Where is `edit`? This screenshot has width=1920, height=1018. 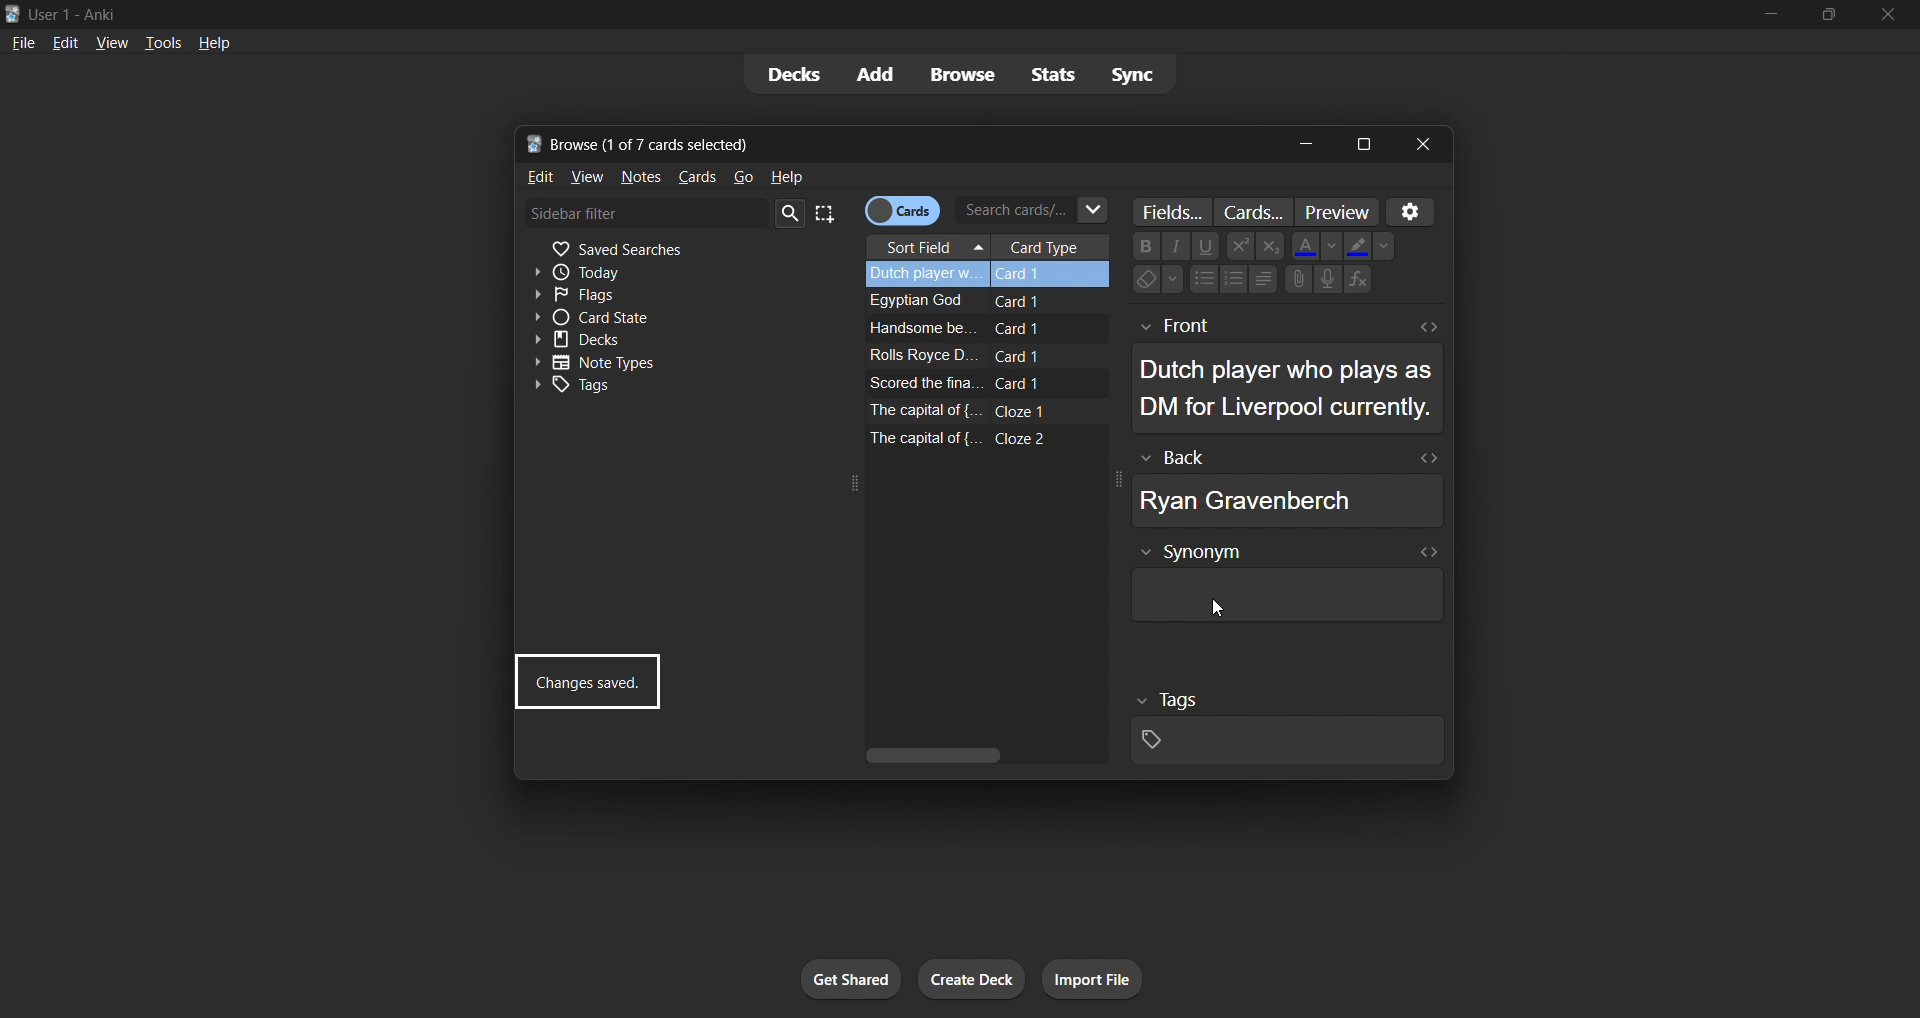
edit is located at coordinates (541, 176).